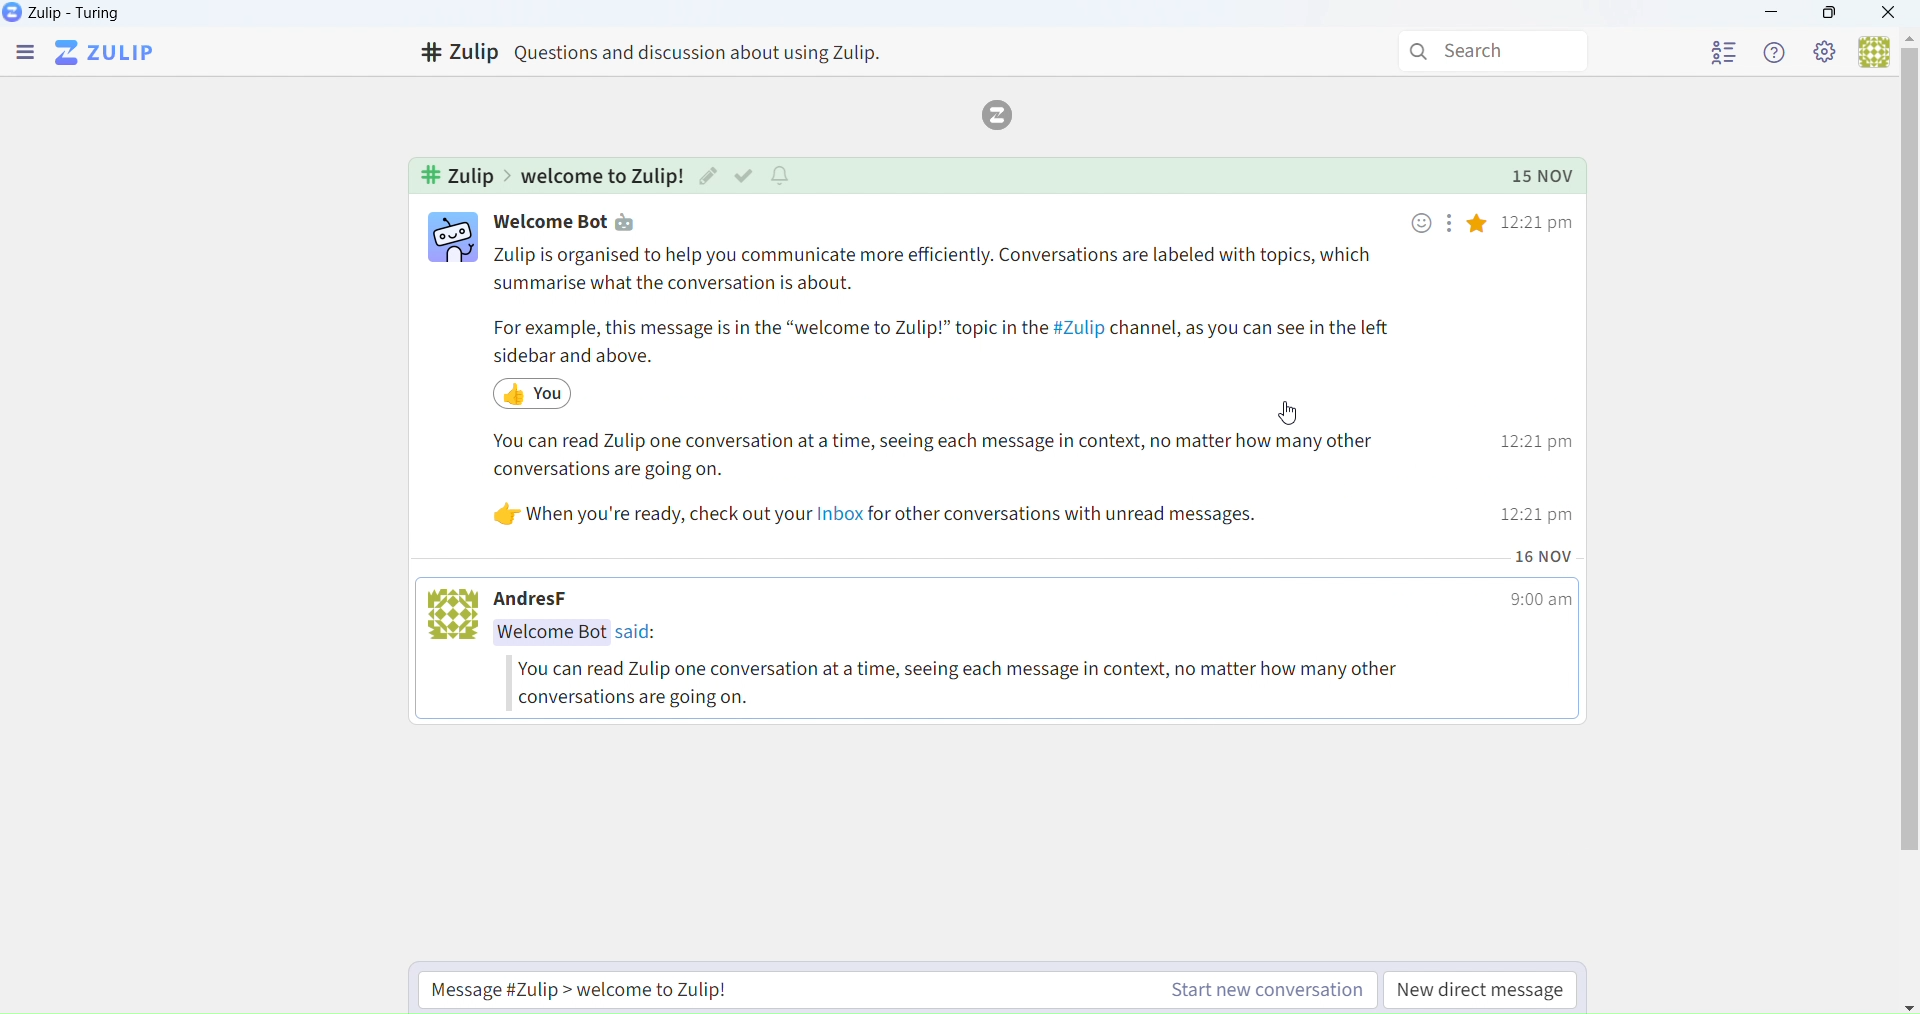 The height and width of the screenshot is (1014, 1920). What do you see at coordinates (547, 175) in the screenshot?
I see `4 Zulip > welcome to Zulip!` at bounding box center [547, 175].